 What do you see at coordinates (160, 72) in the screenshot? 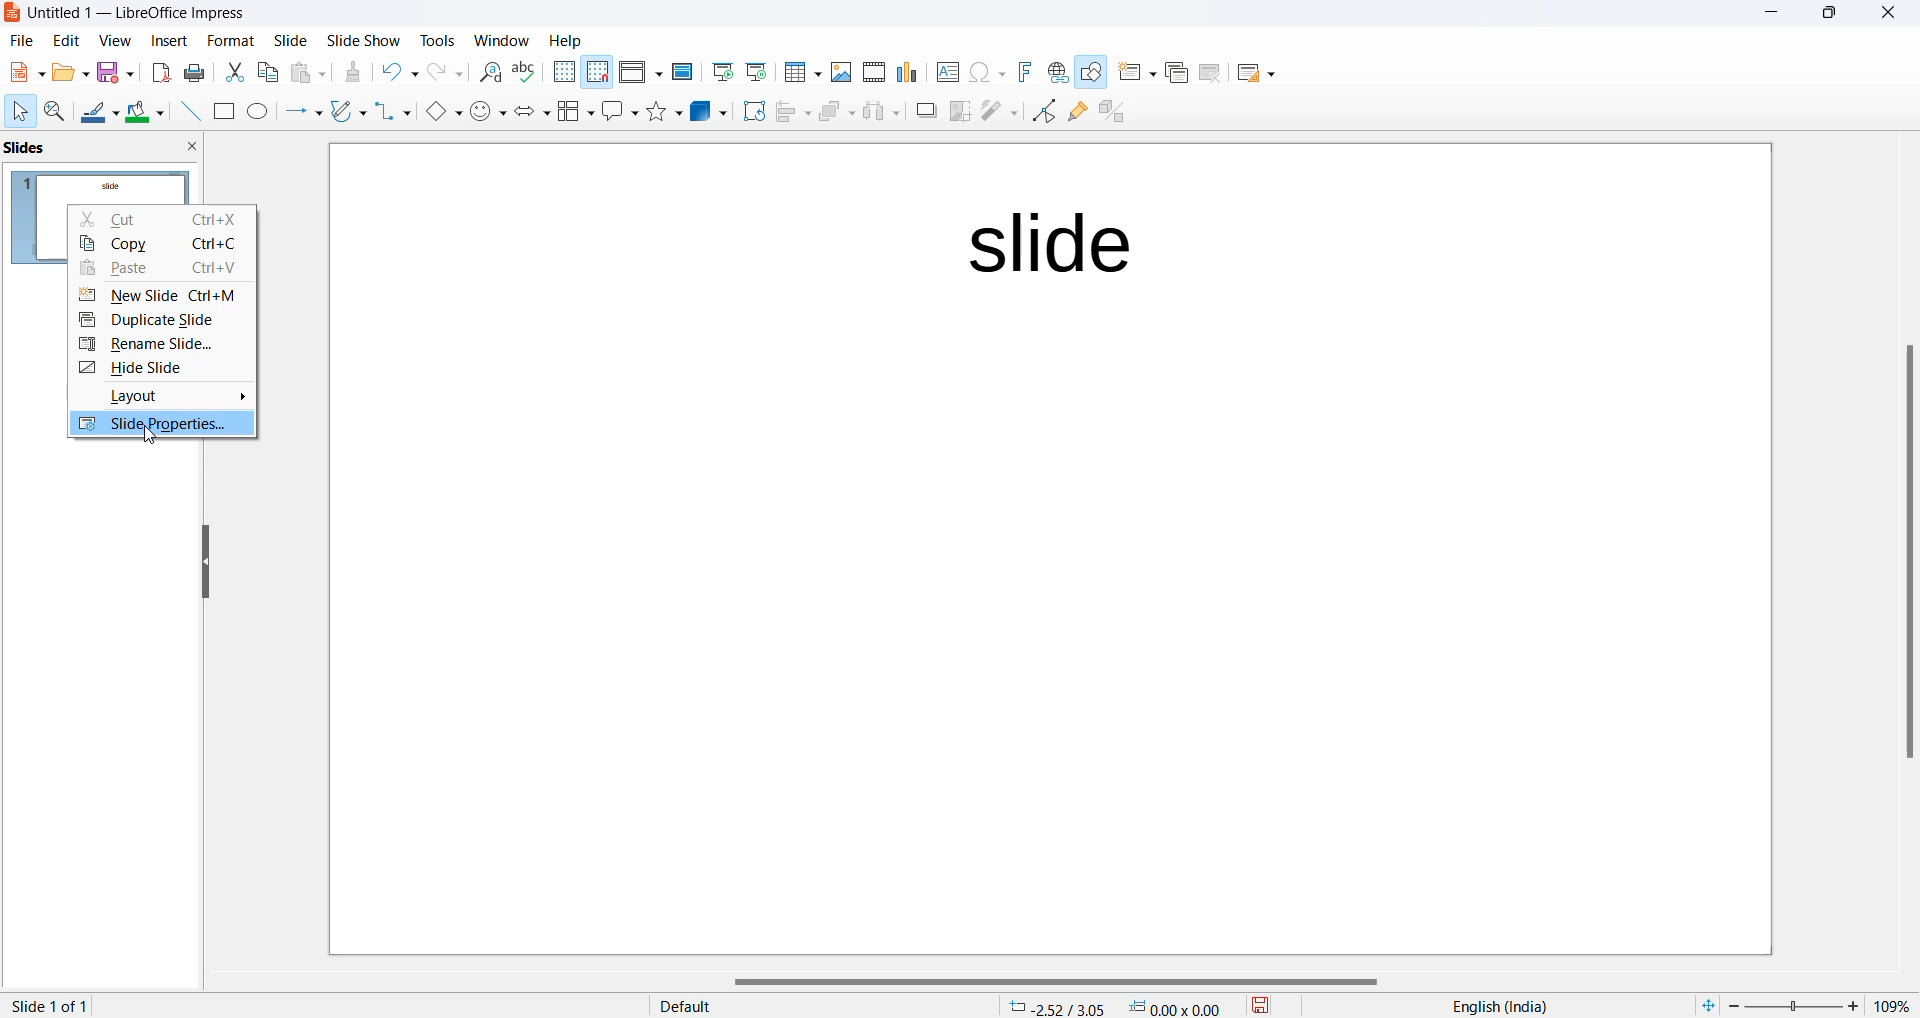
I see `export as pdf ` at bounding box center [160, 72].